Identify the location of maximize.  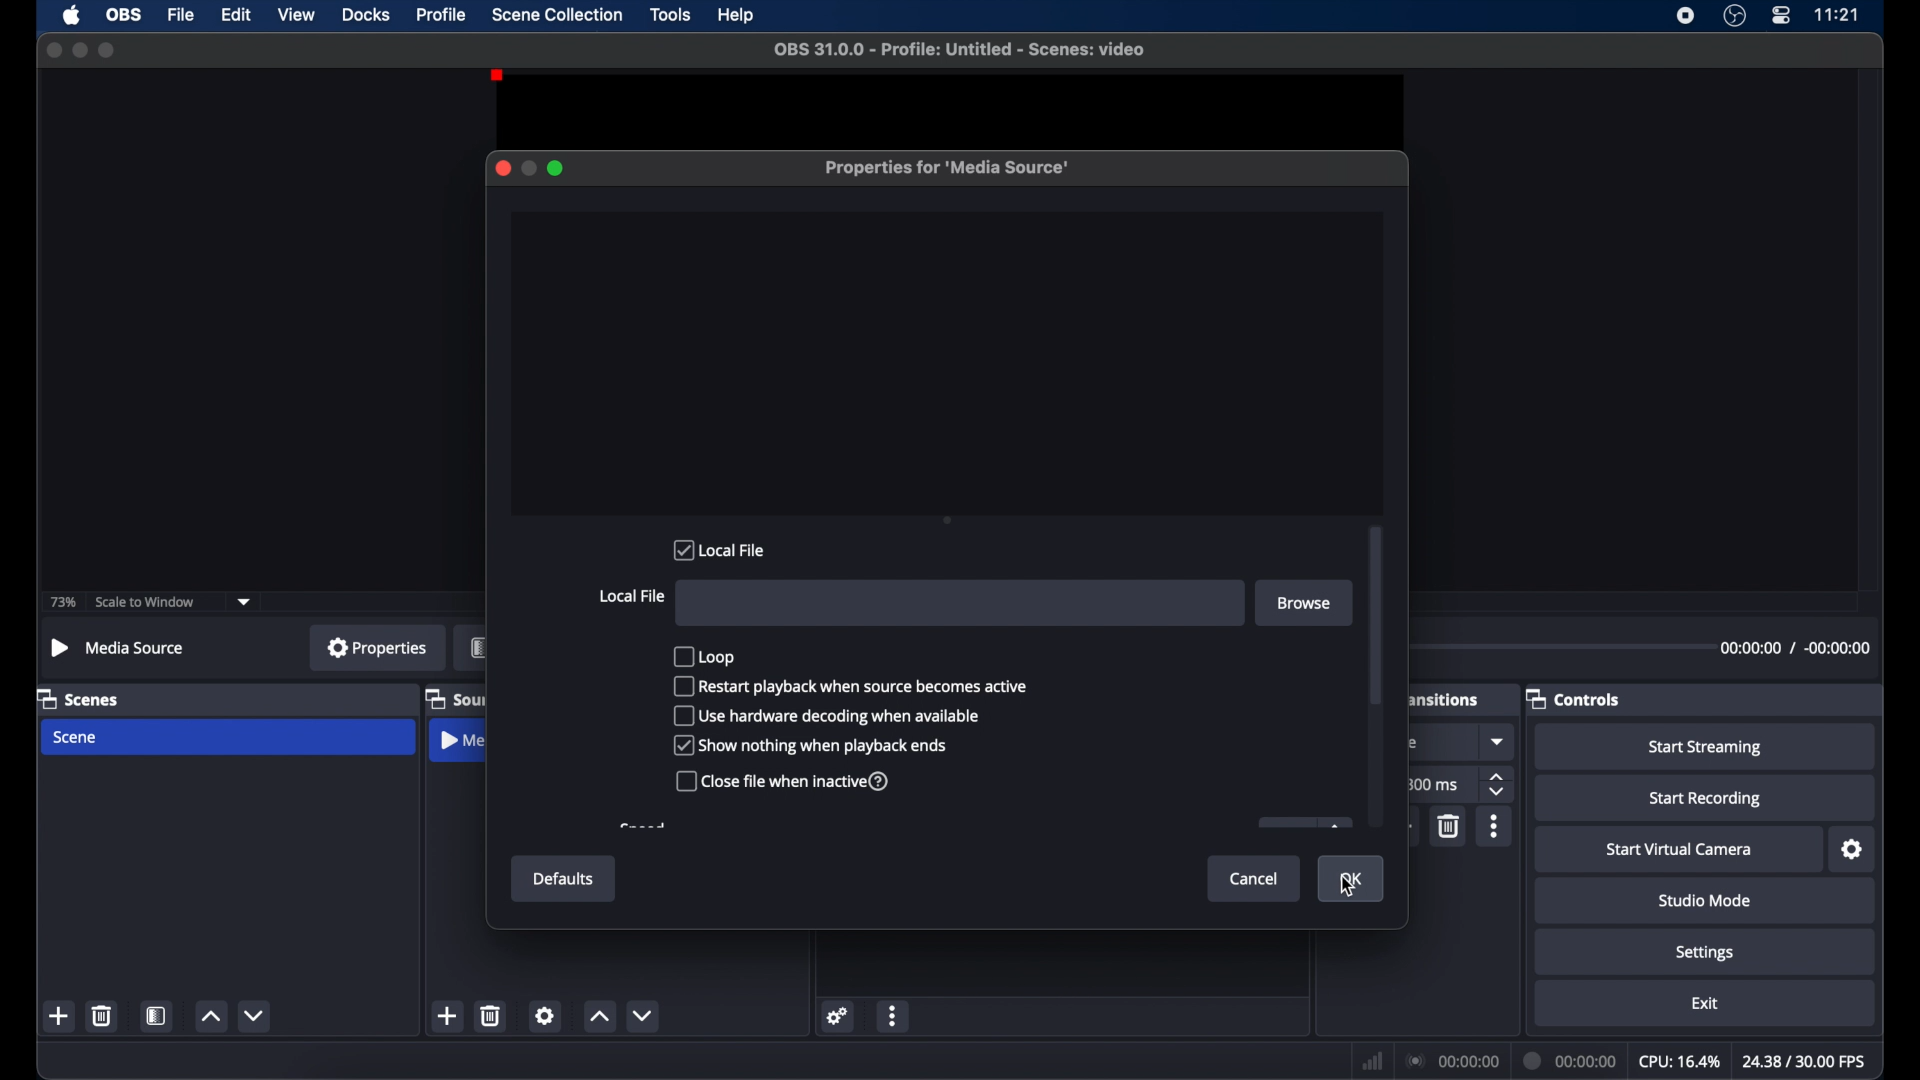
(556, 168).